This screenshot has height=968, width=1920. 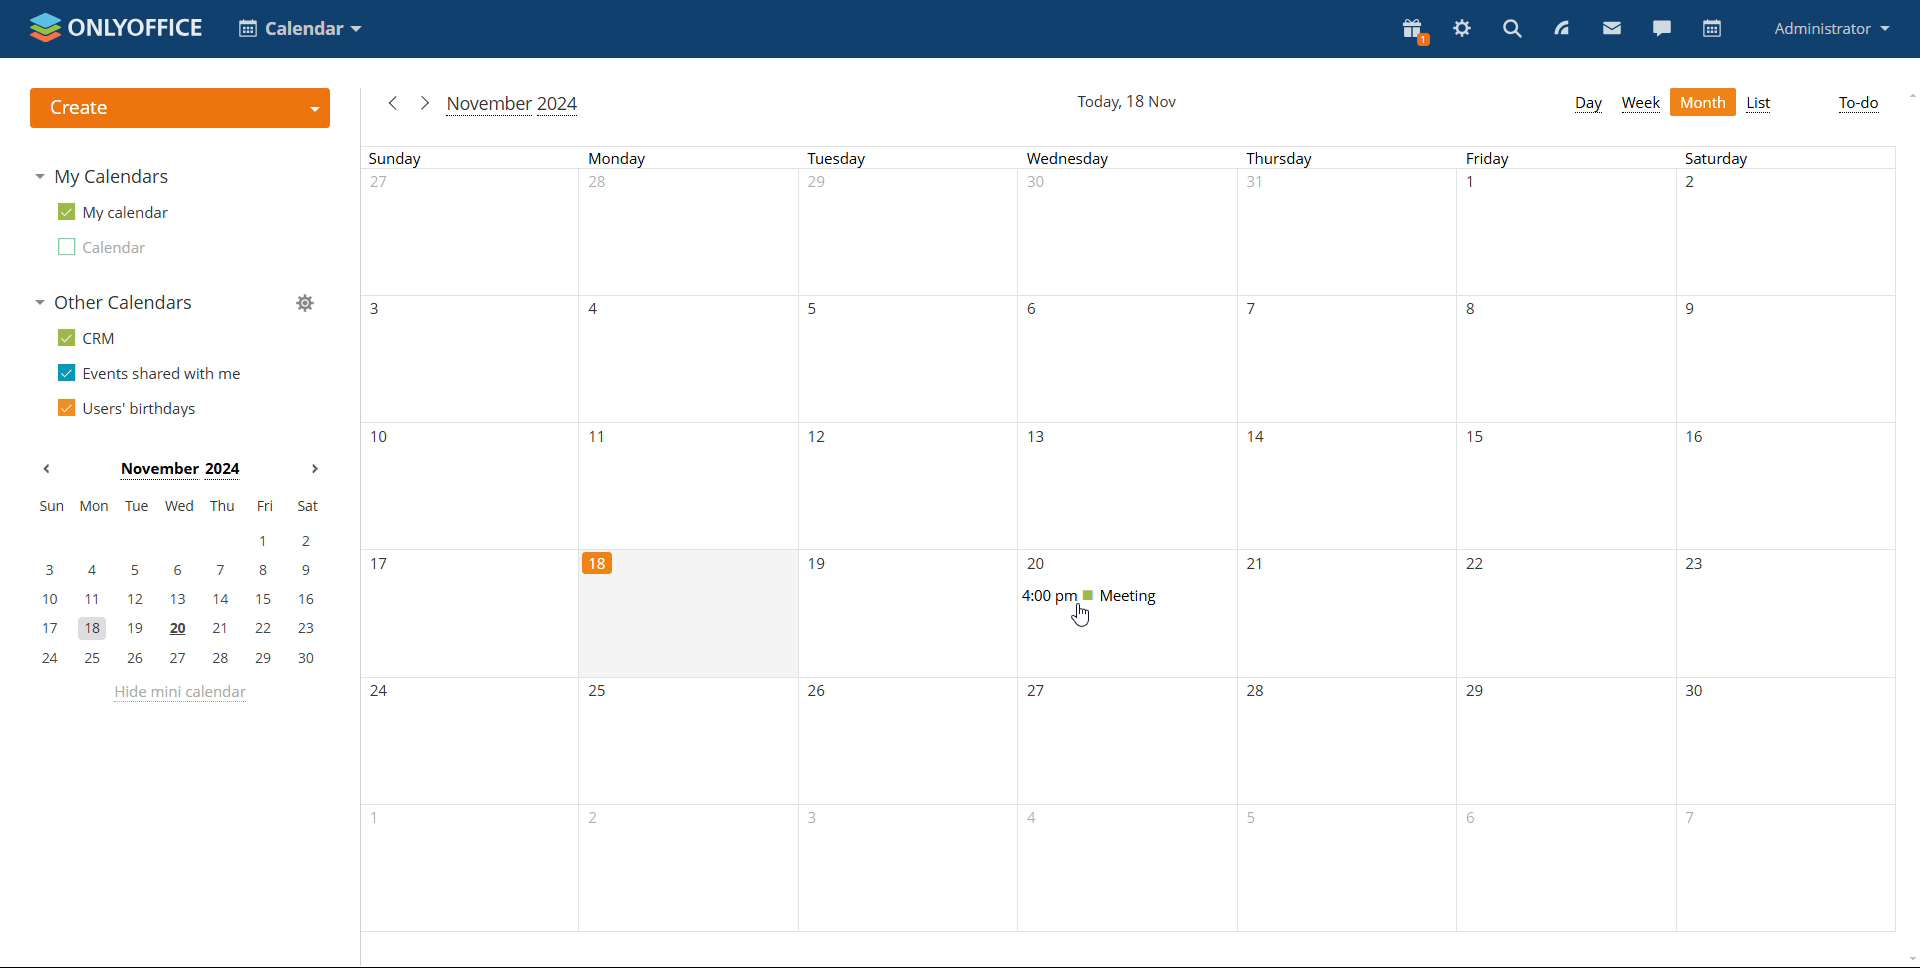 I want to click on cursor, so click(x=1081, y=616).